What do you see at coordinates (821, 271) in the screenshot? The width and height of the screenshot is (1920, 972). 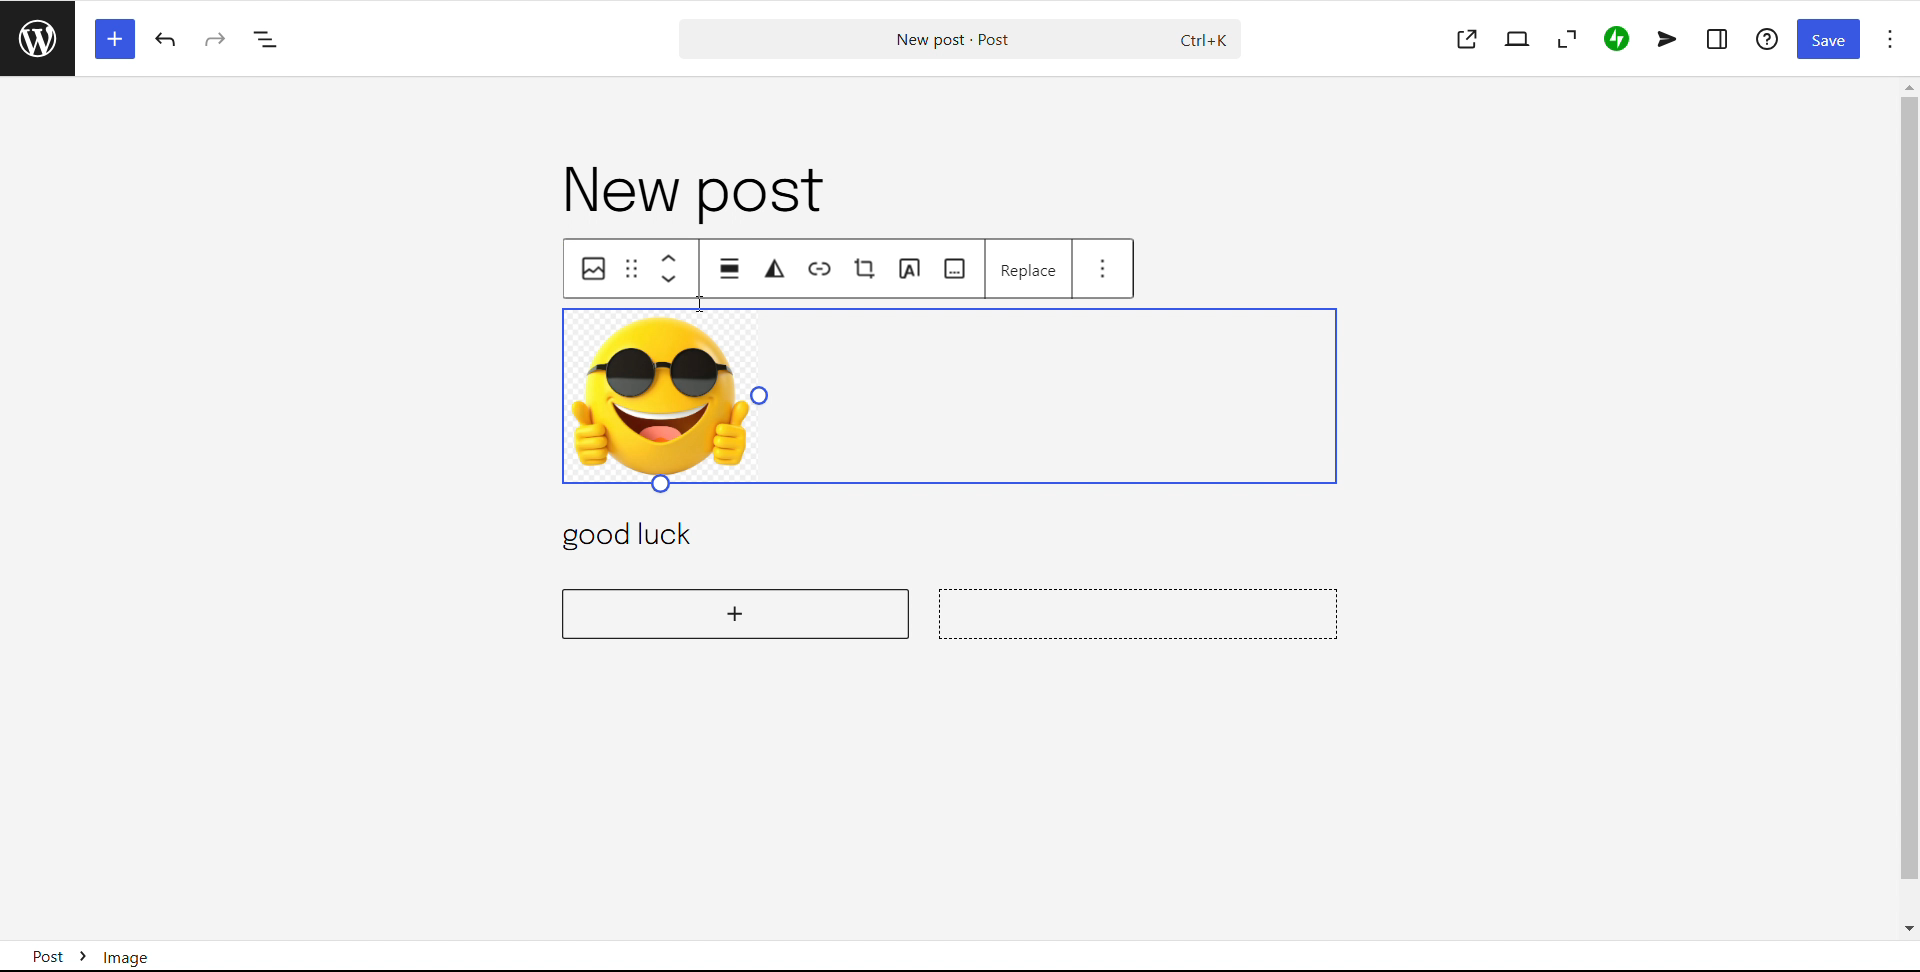 I see `link` at bounding box center [821, 271].